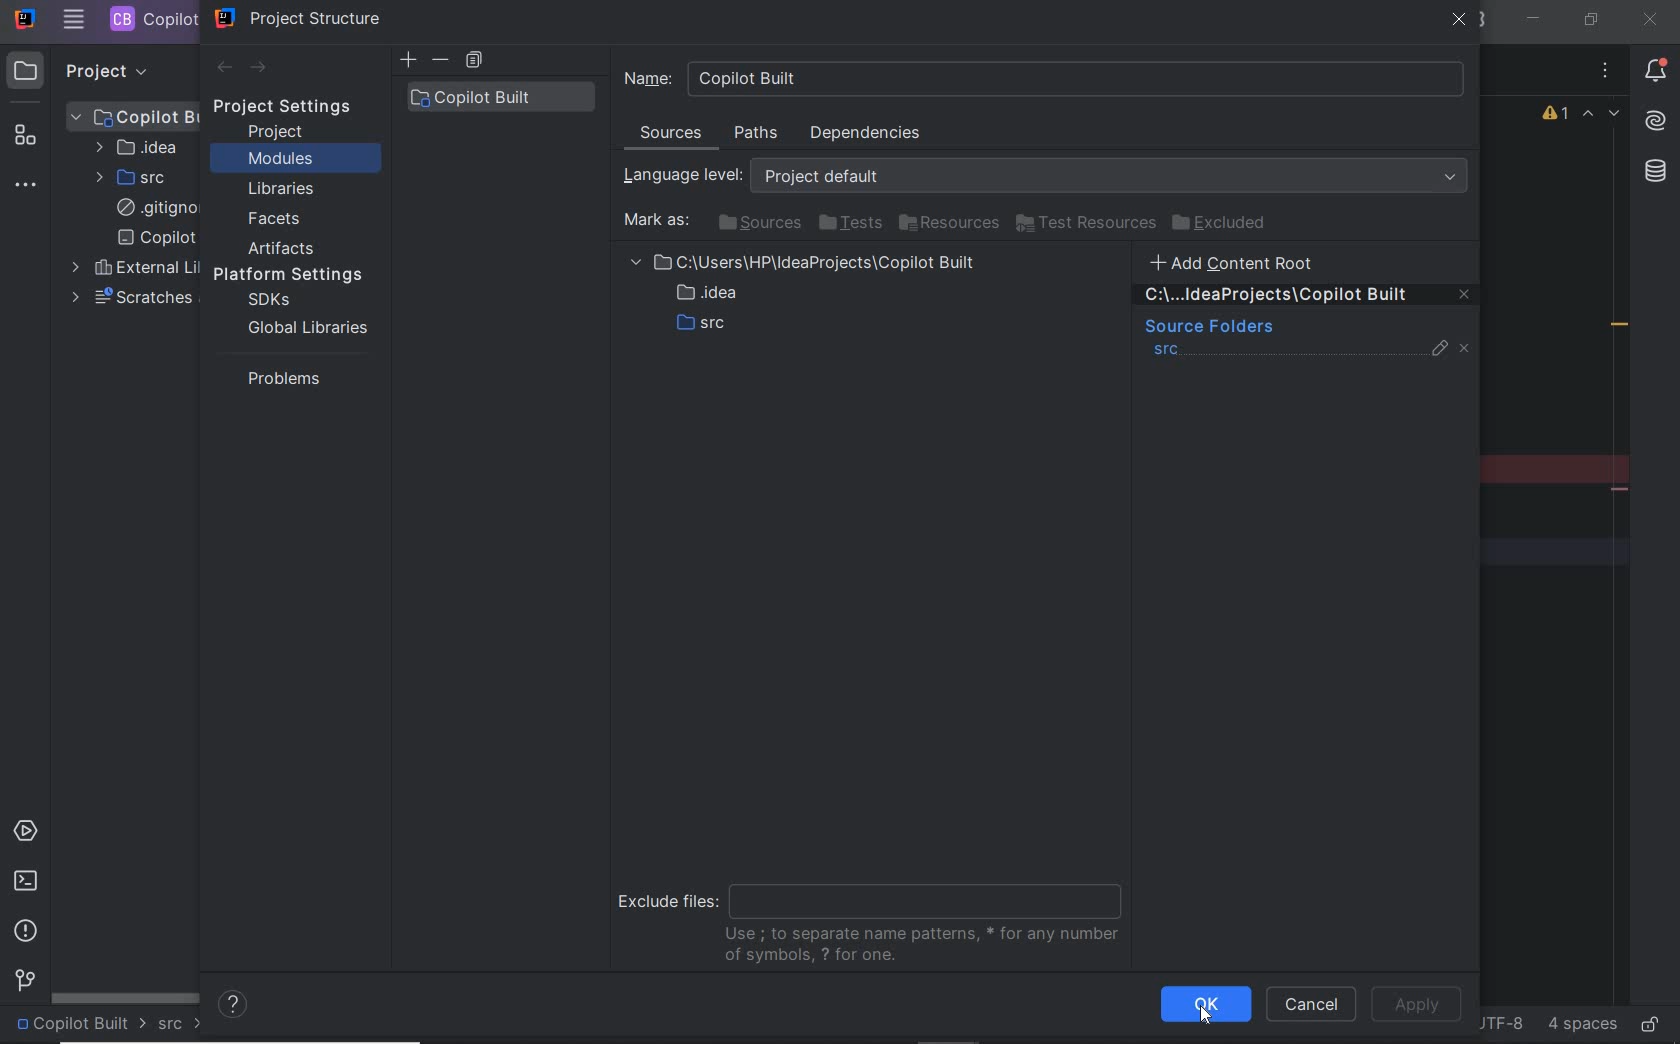 The image size is (1680, 1044). I want to click on database, so click(1654, 174).